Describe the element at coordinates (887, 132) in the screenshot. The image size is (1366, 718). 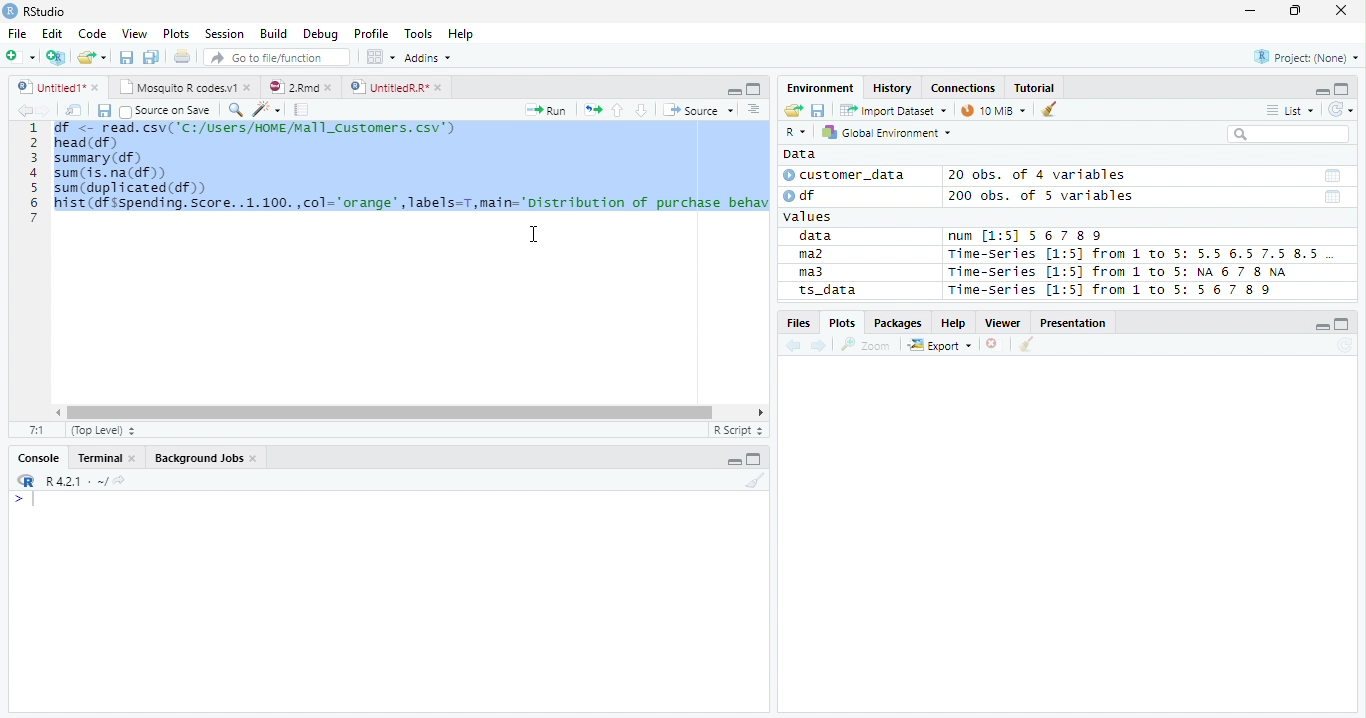
I see `Global Environment` at that location.